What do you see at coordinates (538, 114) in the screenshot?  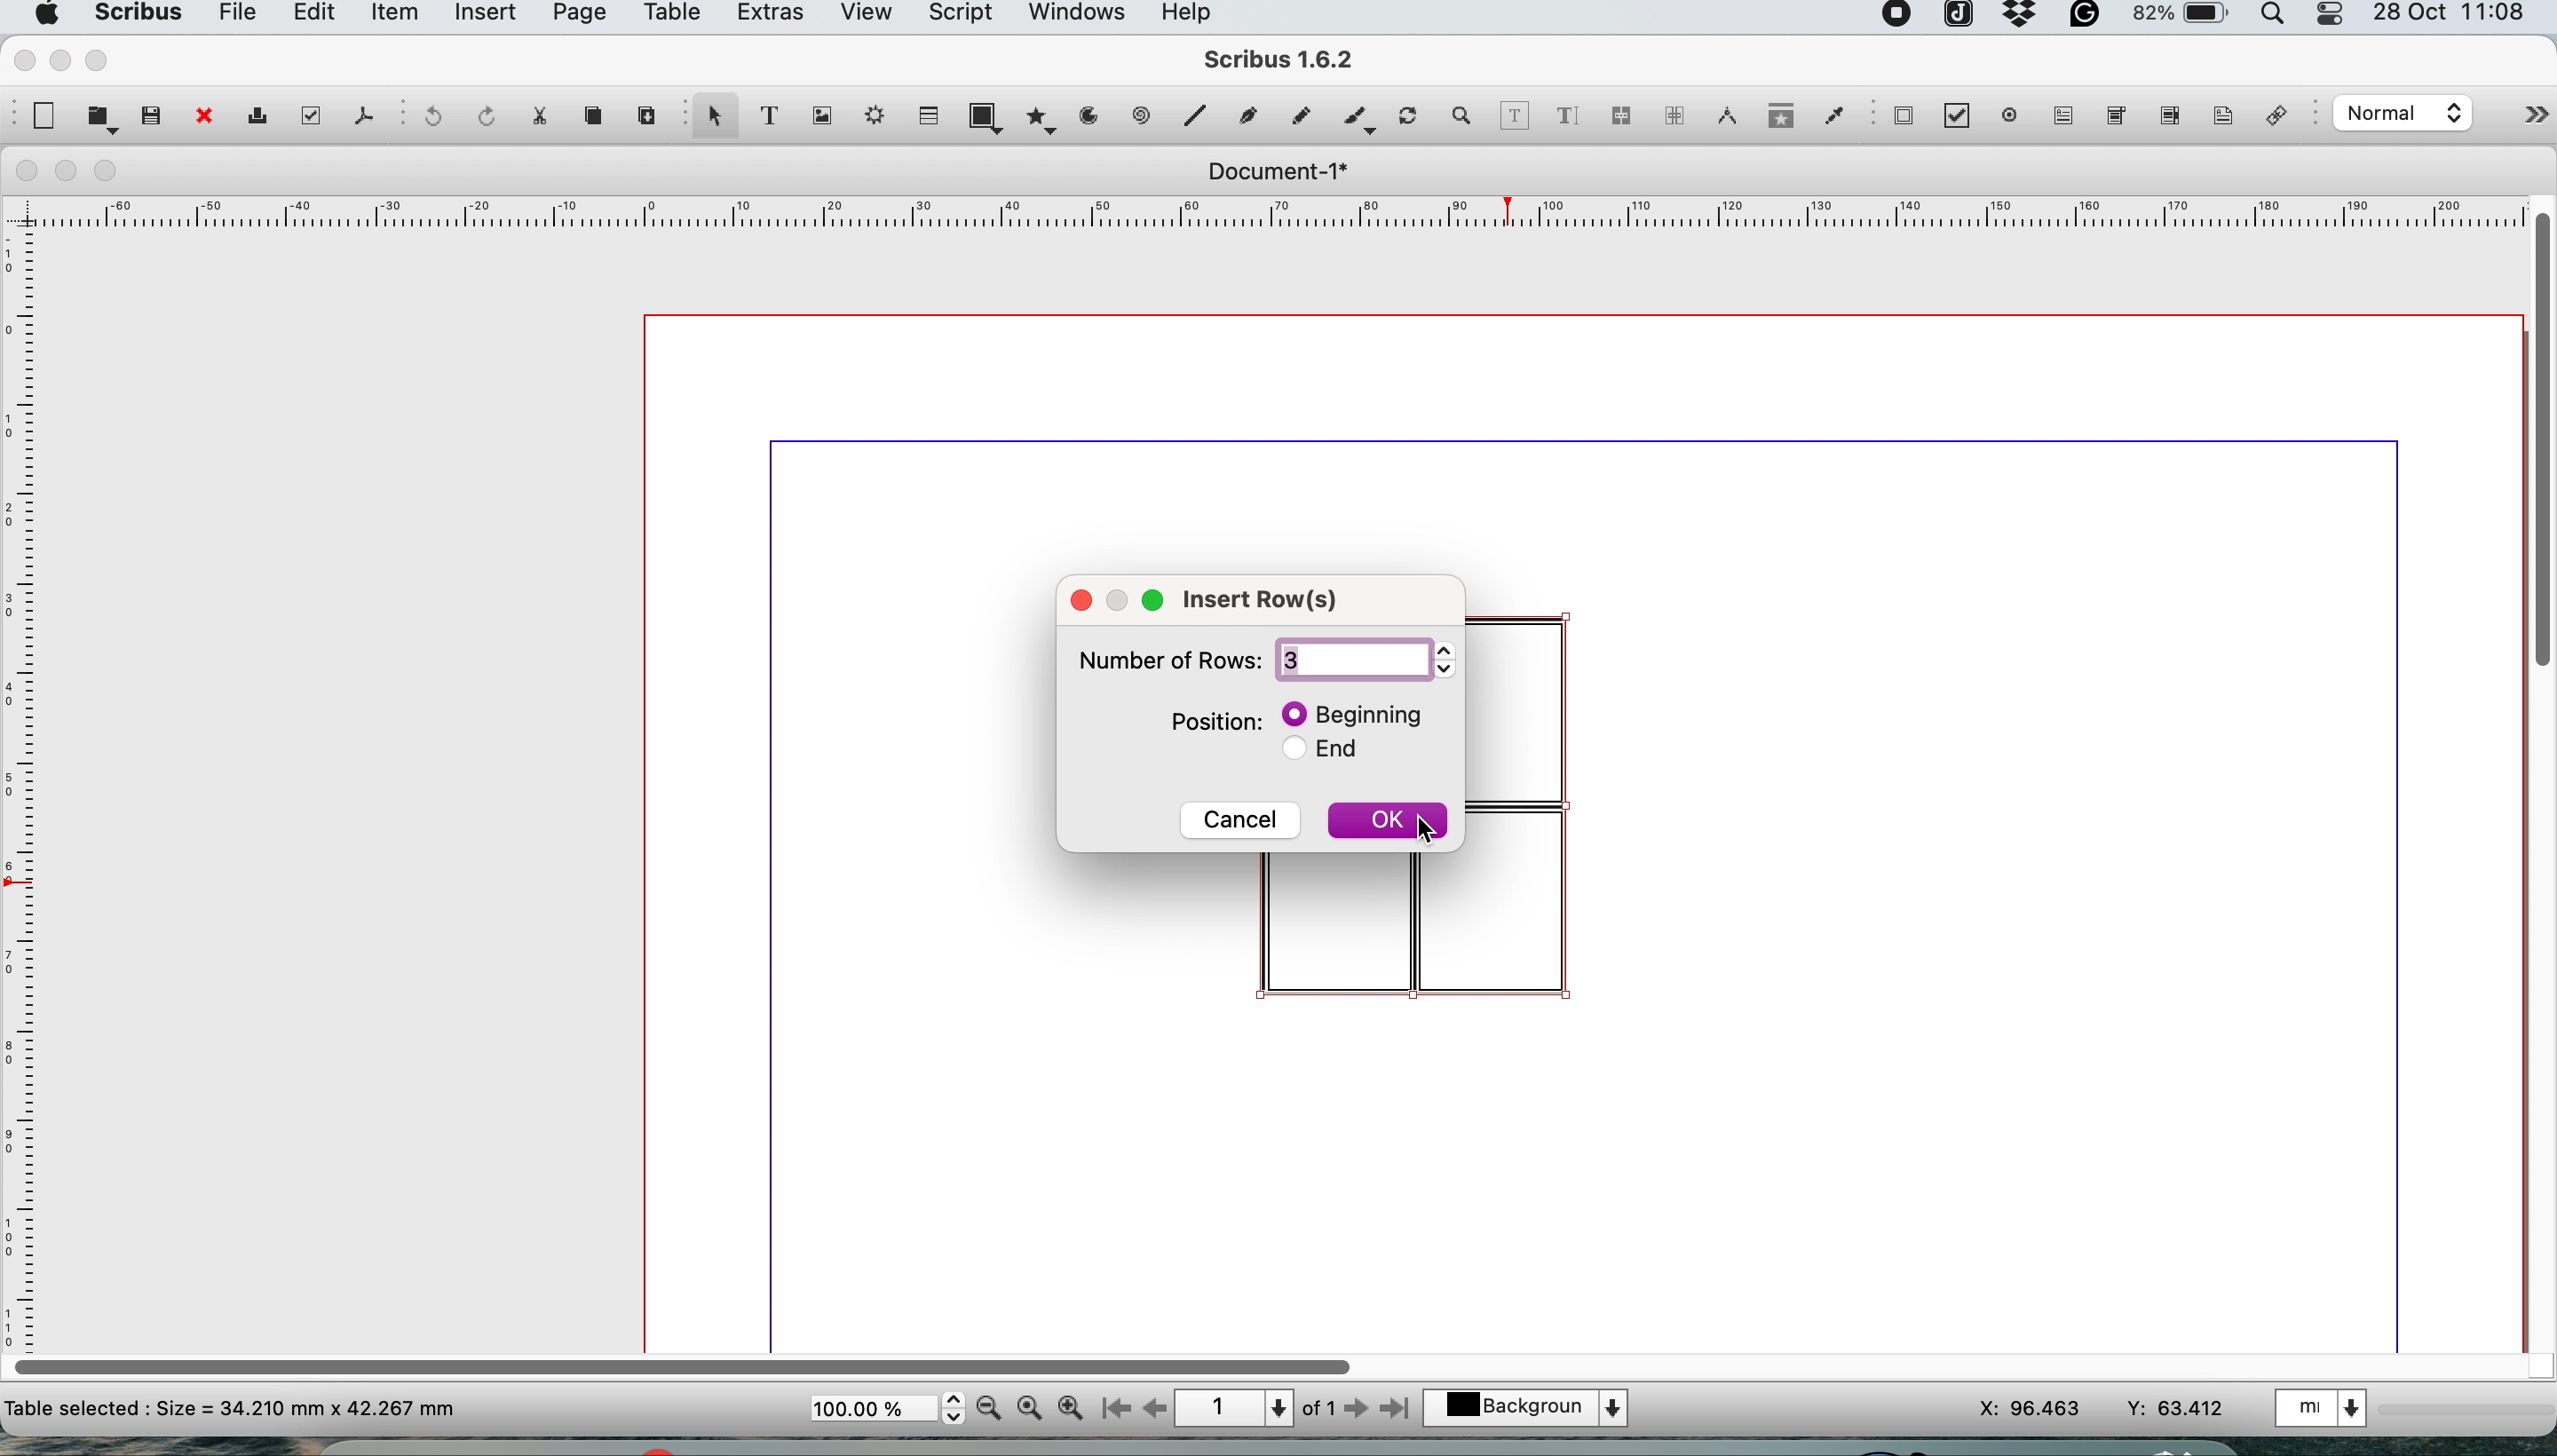 I see `cut` at bounding box center [538, 114].